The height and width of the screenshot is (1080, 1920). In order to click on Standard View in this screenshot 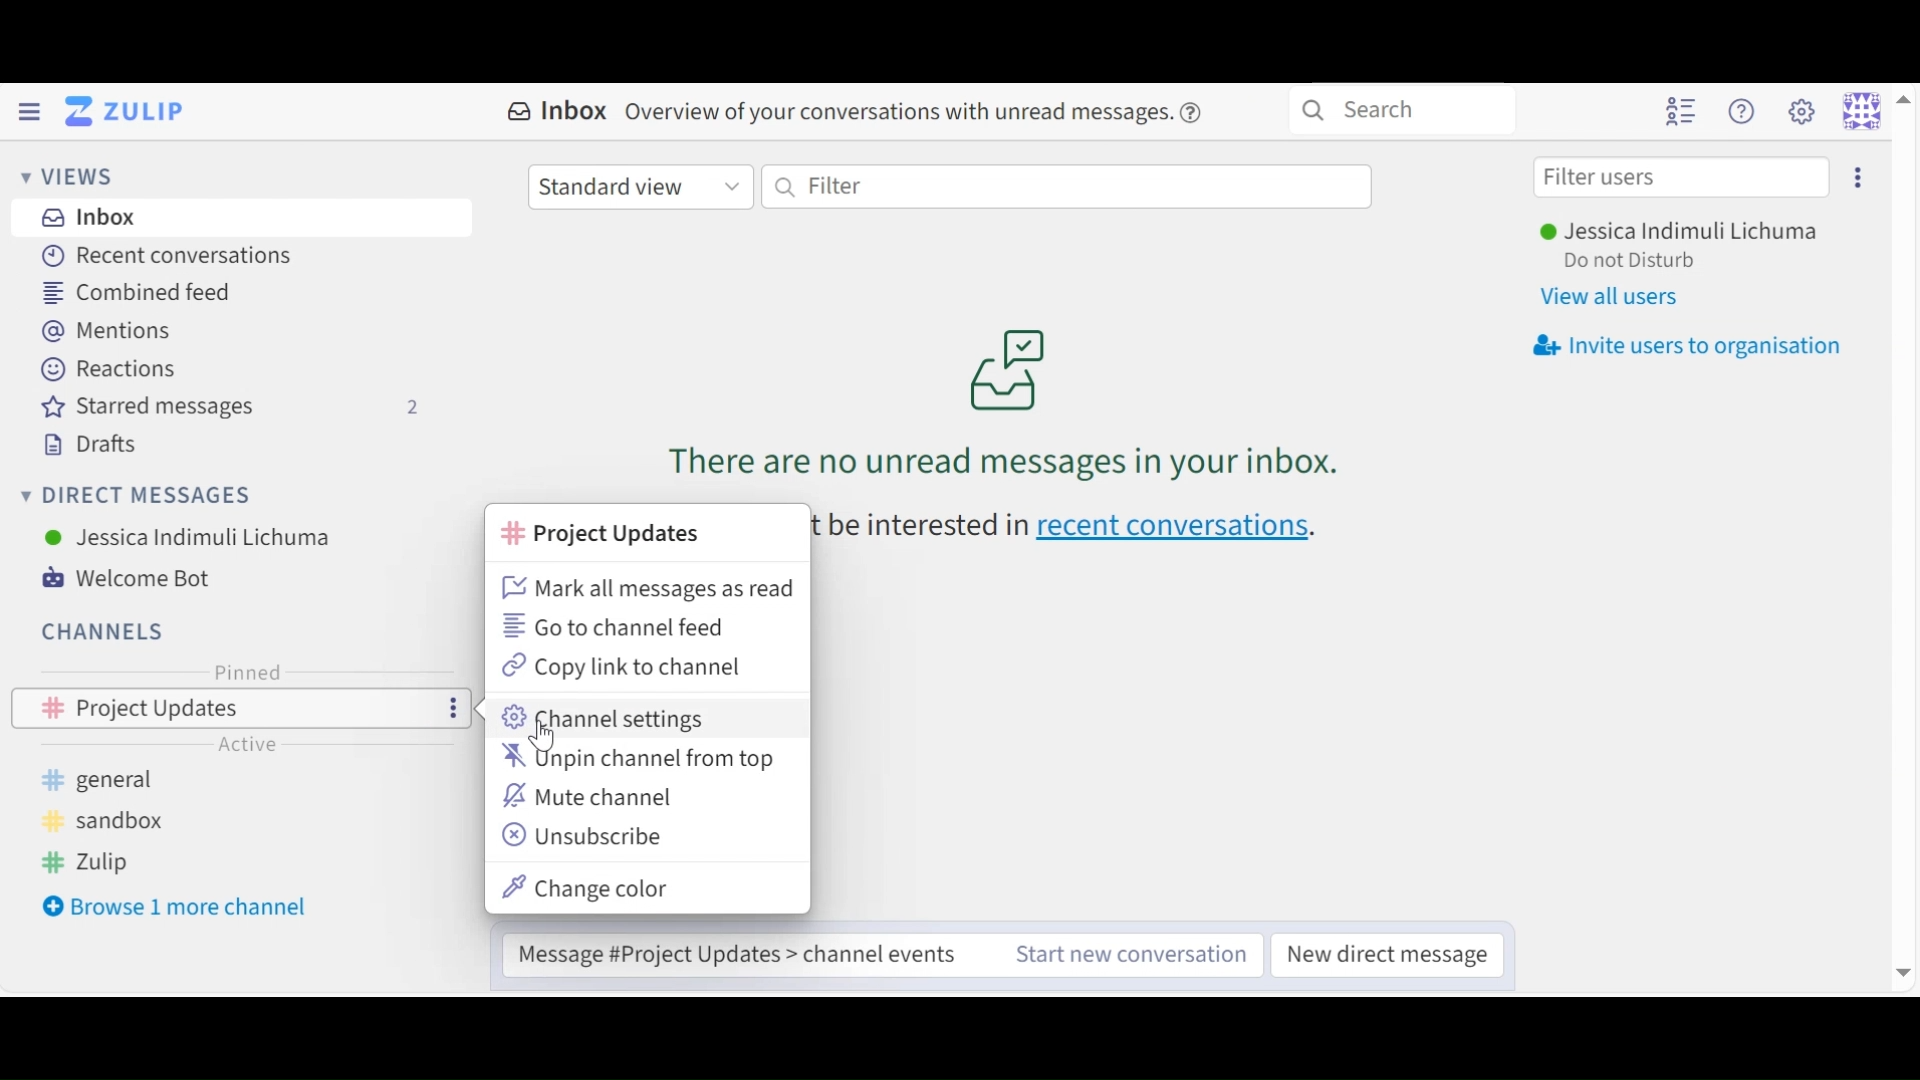, I will do `click(639, 185)`.